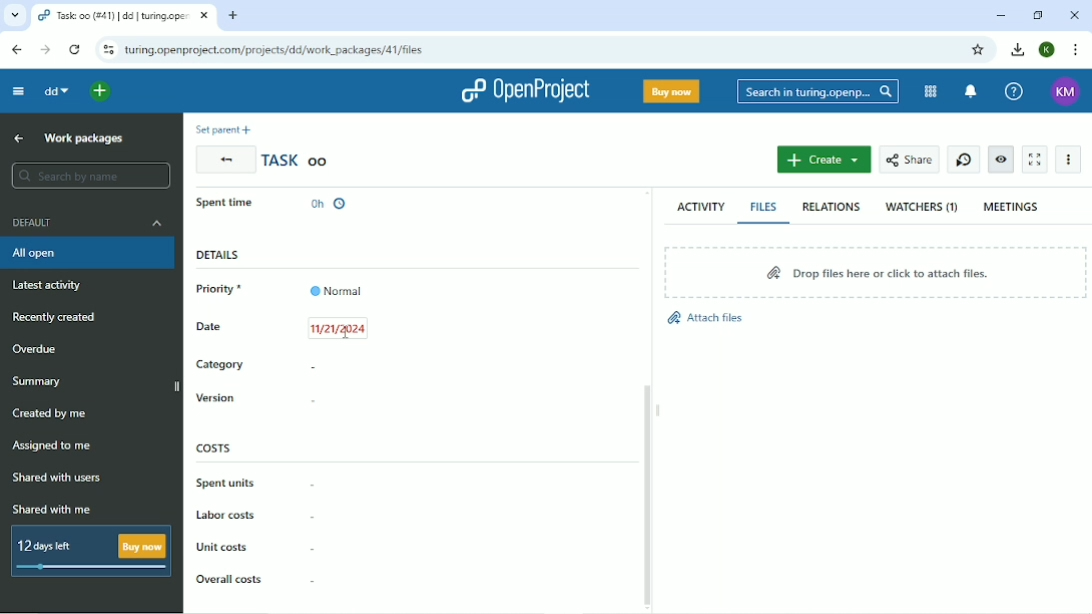  I want to click on Task oo, so click(299, 160).